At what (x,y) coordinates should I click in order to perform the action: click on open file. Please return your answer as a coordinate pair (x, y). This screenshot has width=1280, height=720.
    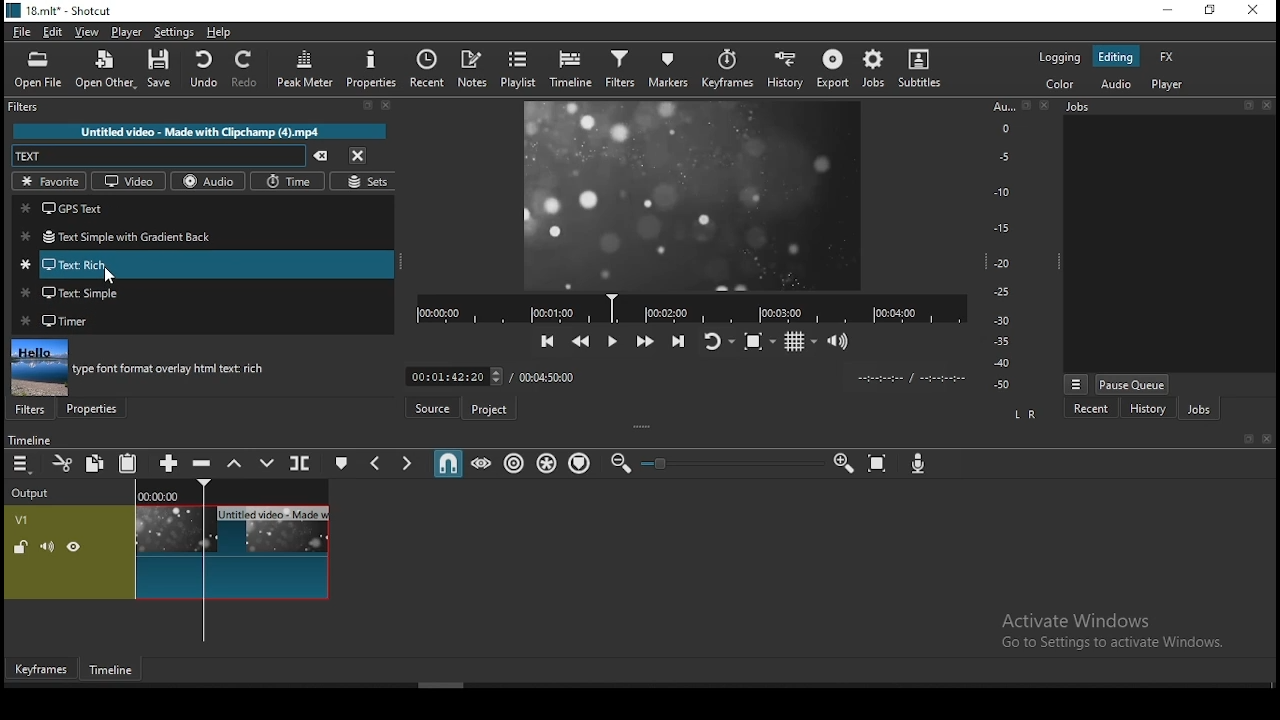
    Looking at the image, I should click on (38, 71).